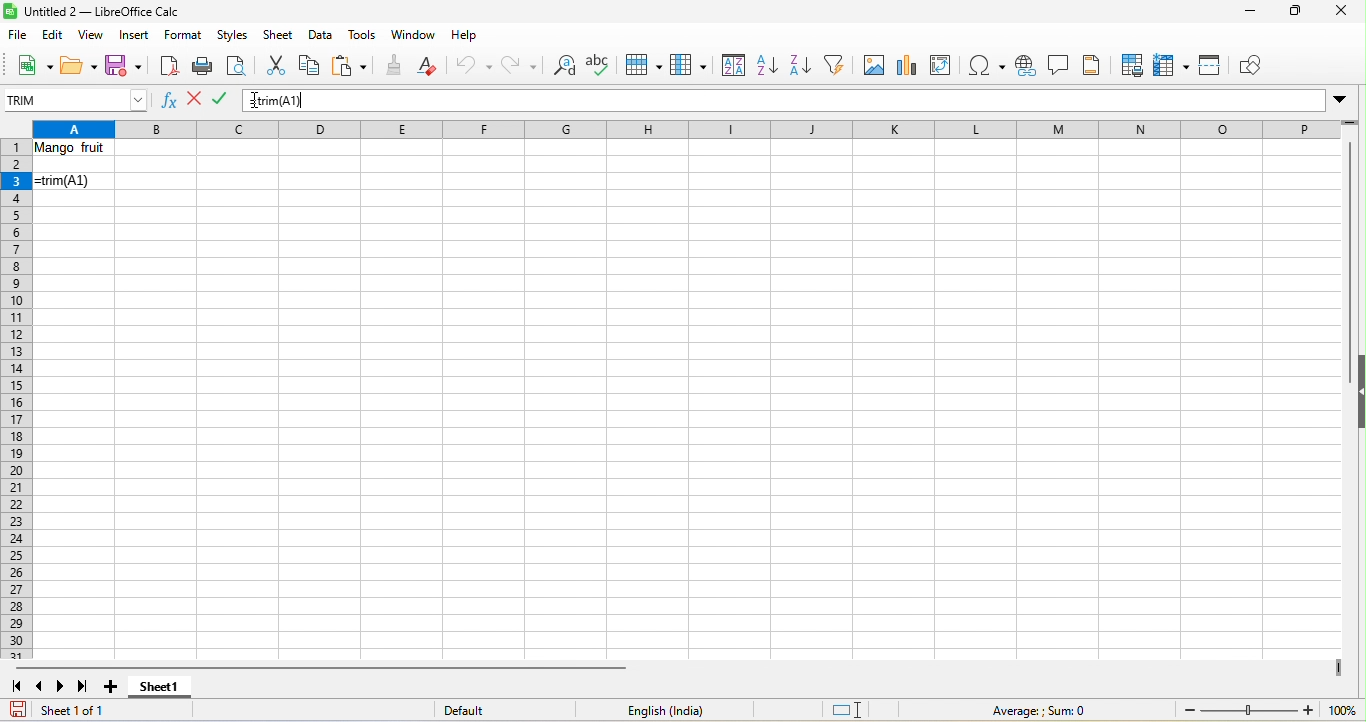 The height and width of the screenshot is (722, 1366). Describe the element at coordinates (225, 100) in the screenshot. I see `accept` at that location.